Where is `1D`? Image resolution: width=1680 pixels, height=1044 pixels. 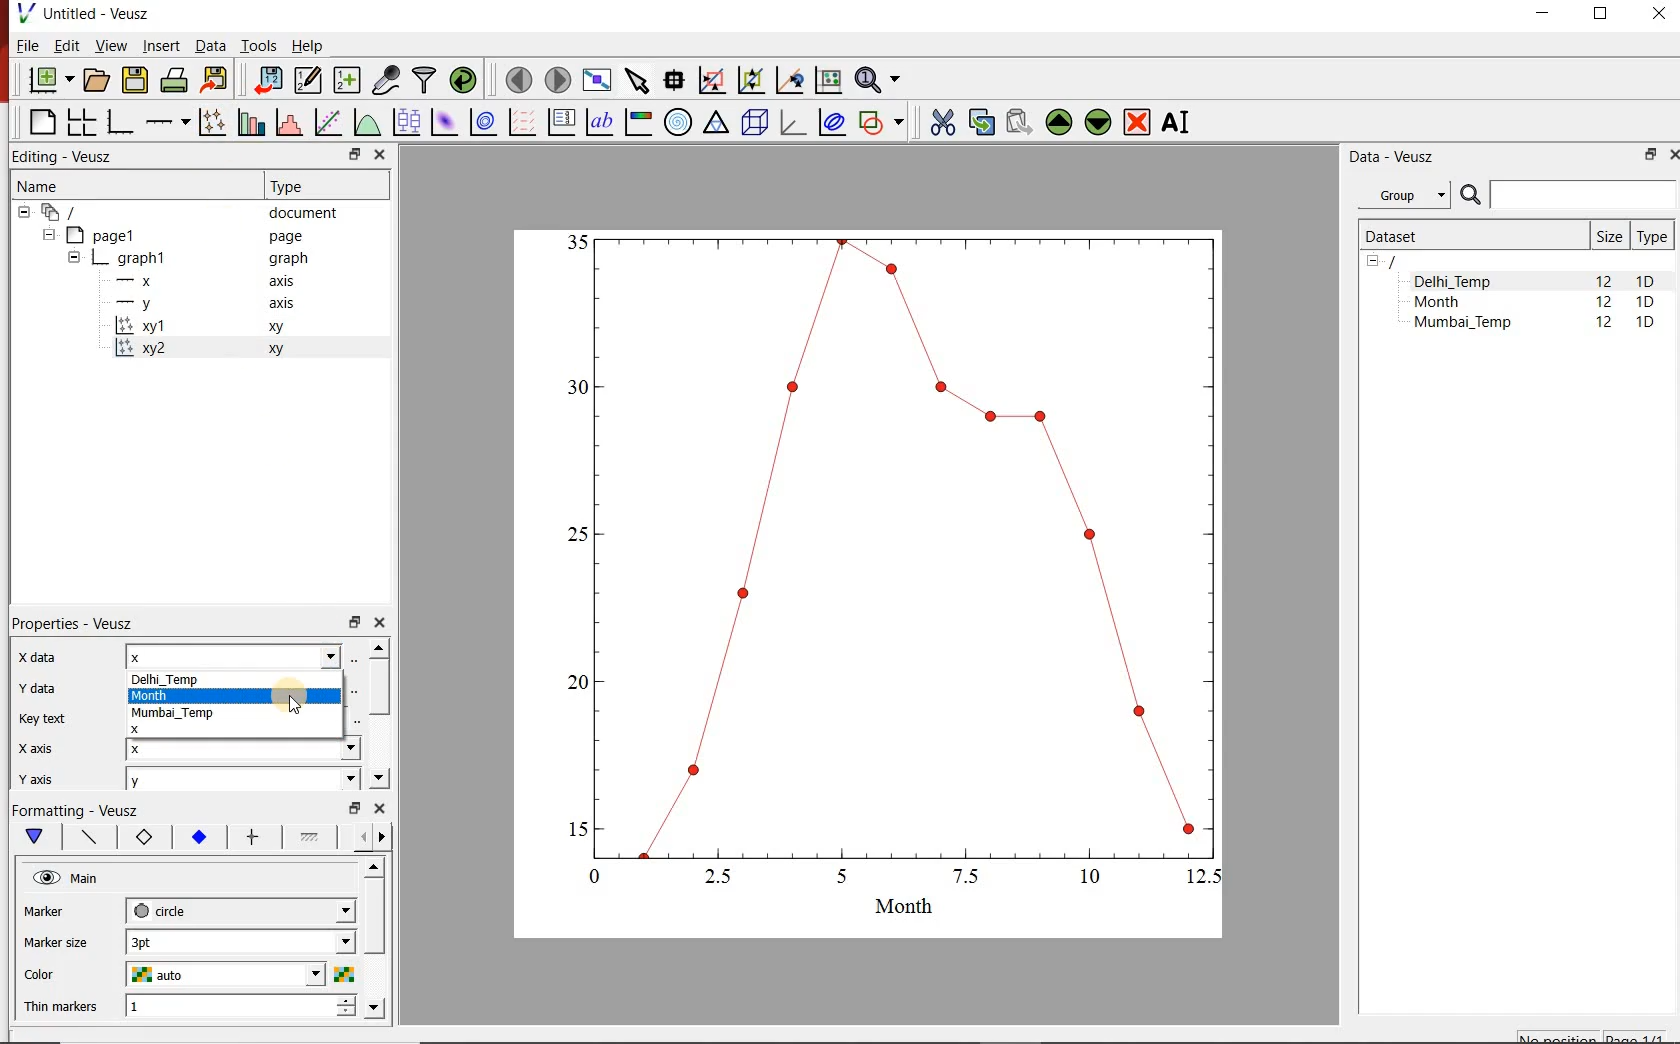
1D is located at coordinates (1646, 281).